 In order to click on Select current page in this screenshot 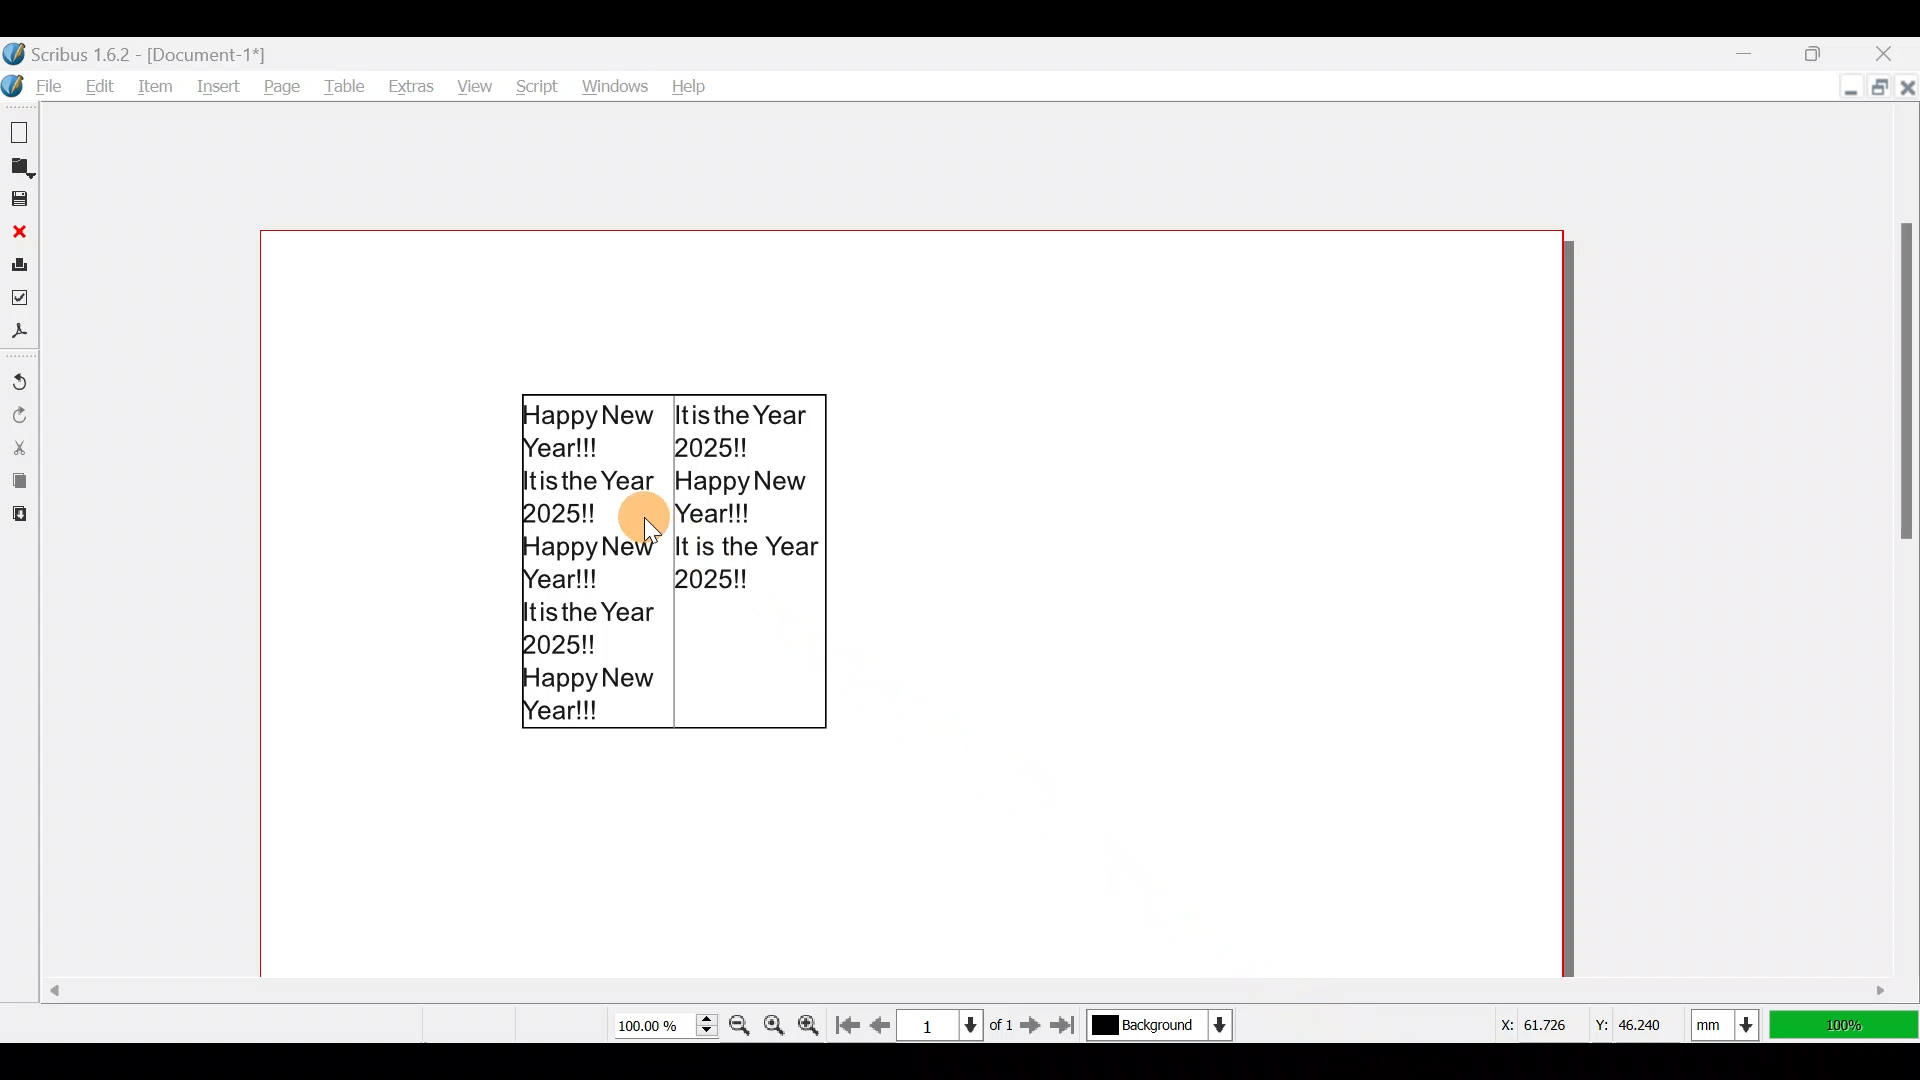, I will do `click(954, 1023)`.